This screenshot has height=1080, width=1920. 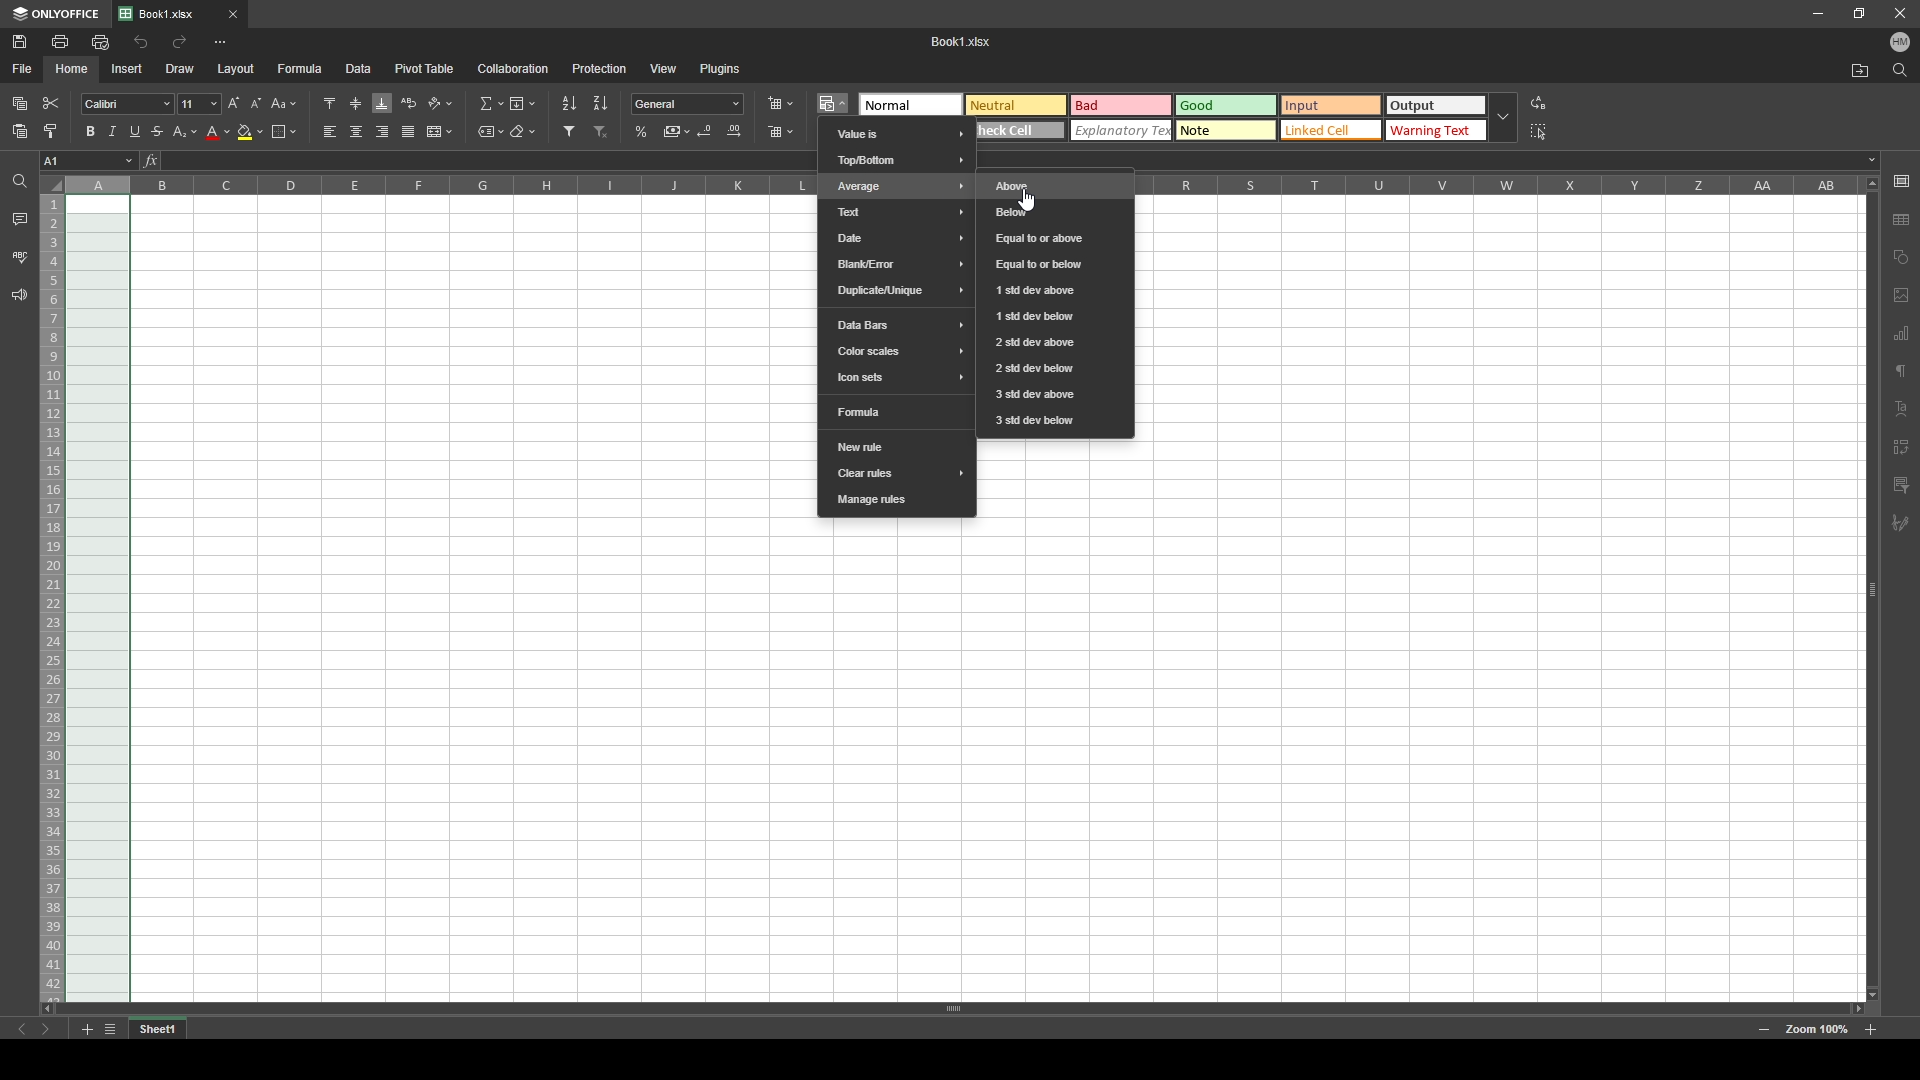 I want to click on sort ascending, so click(x=569, y=103).